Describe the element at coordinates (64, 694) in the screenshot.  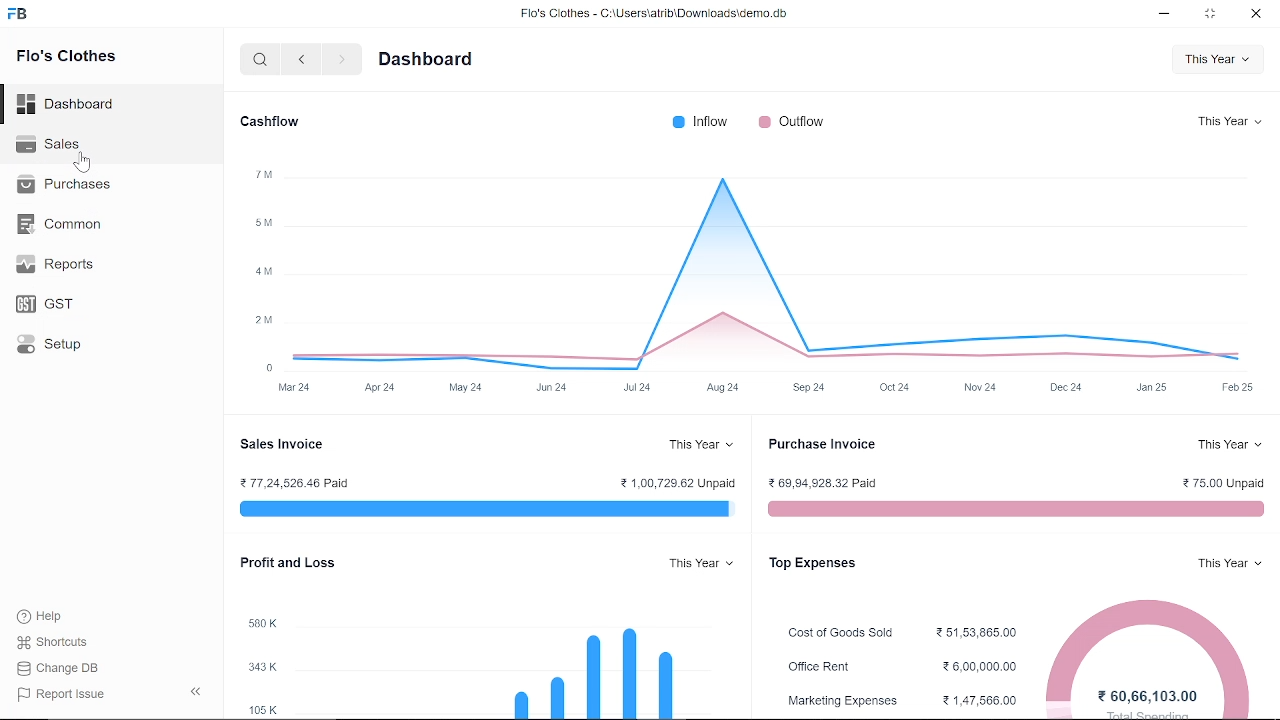
I see `| Report Issue:` at that location.